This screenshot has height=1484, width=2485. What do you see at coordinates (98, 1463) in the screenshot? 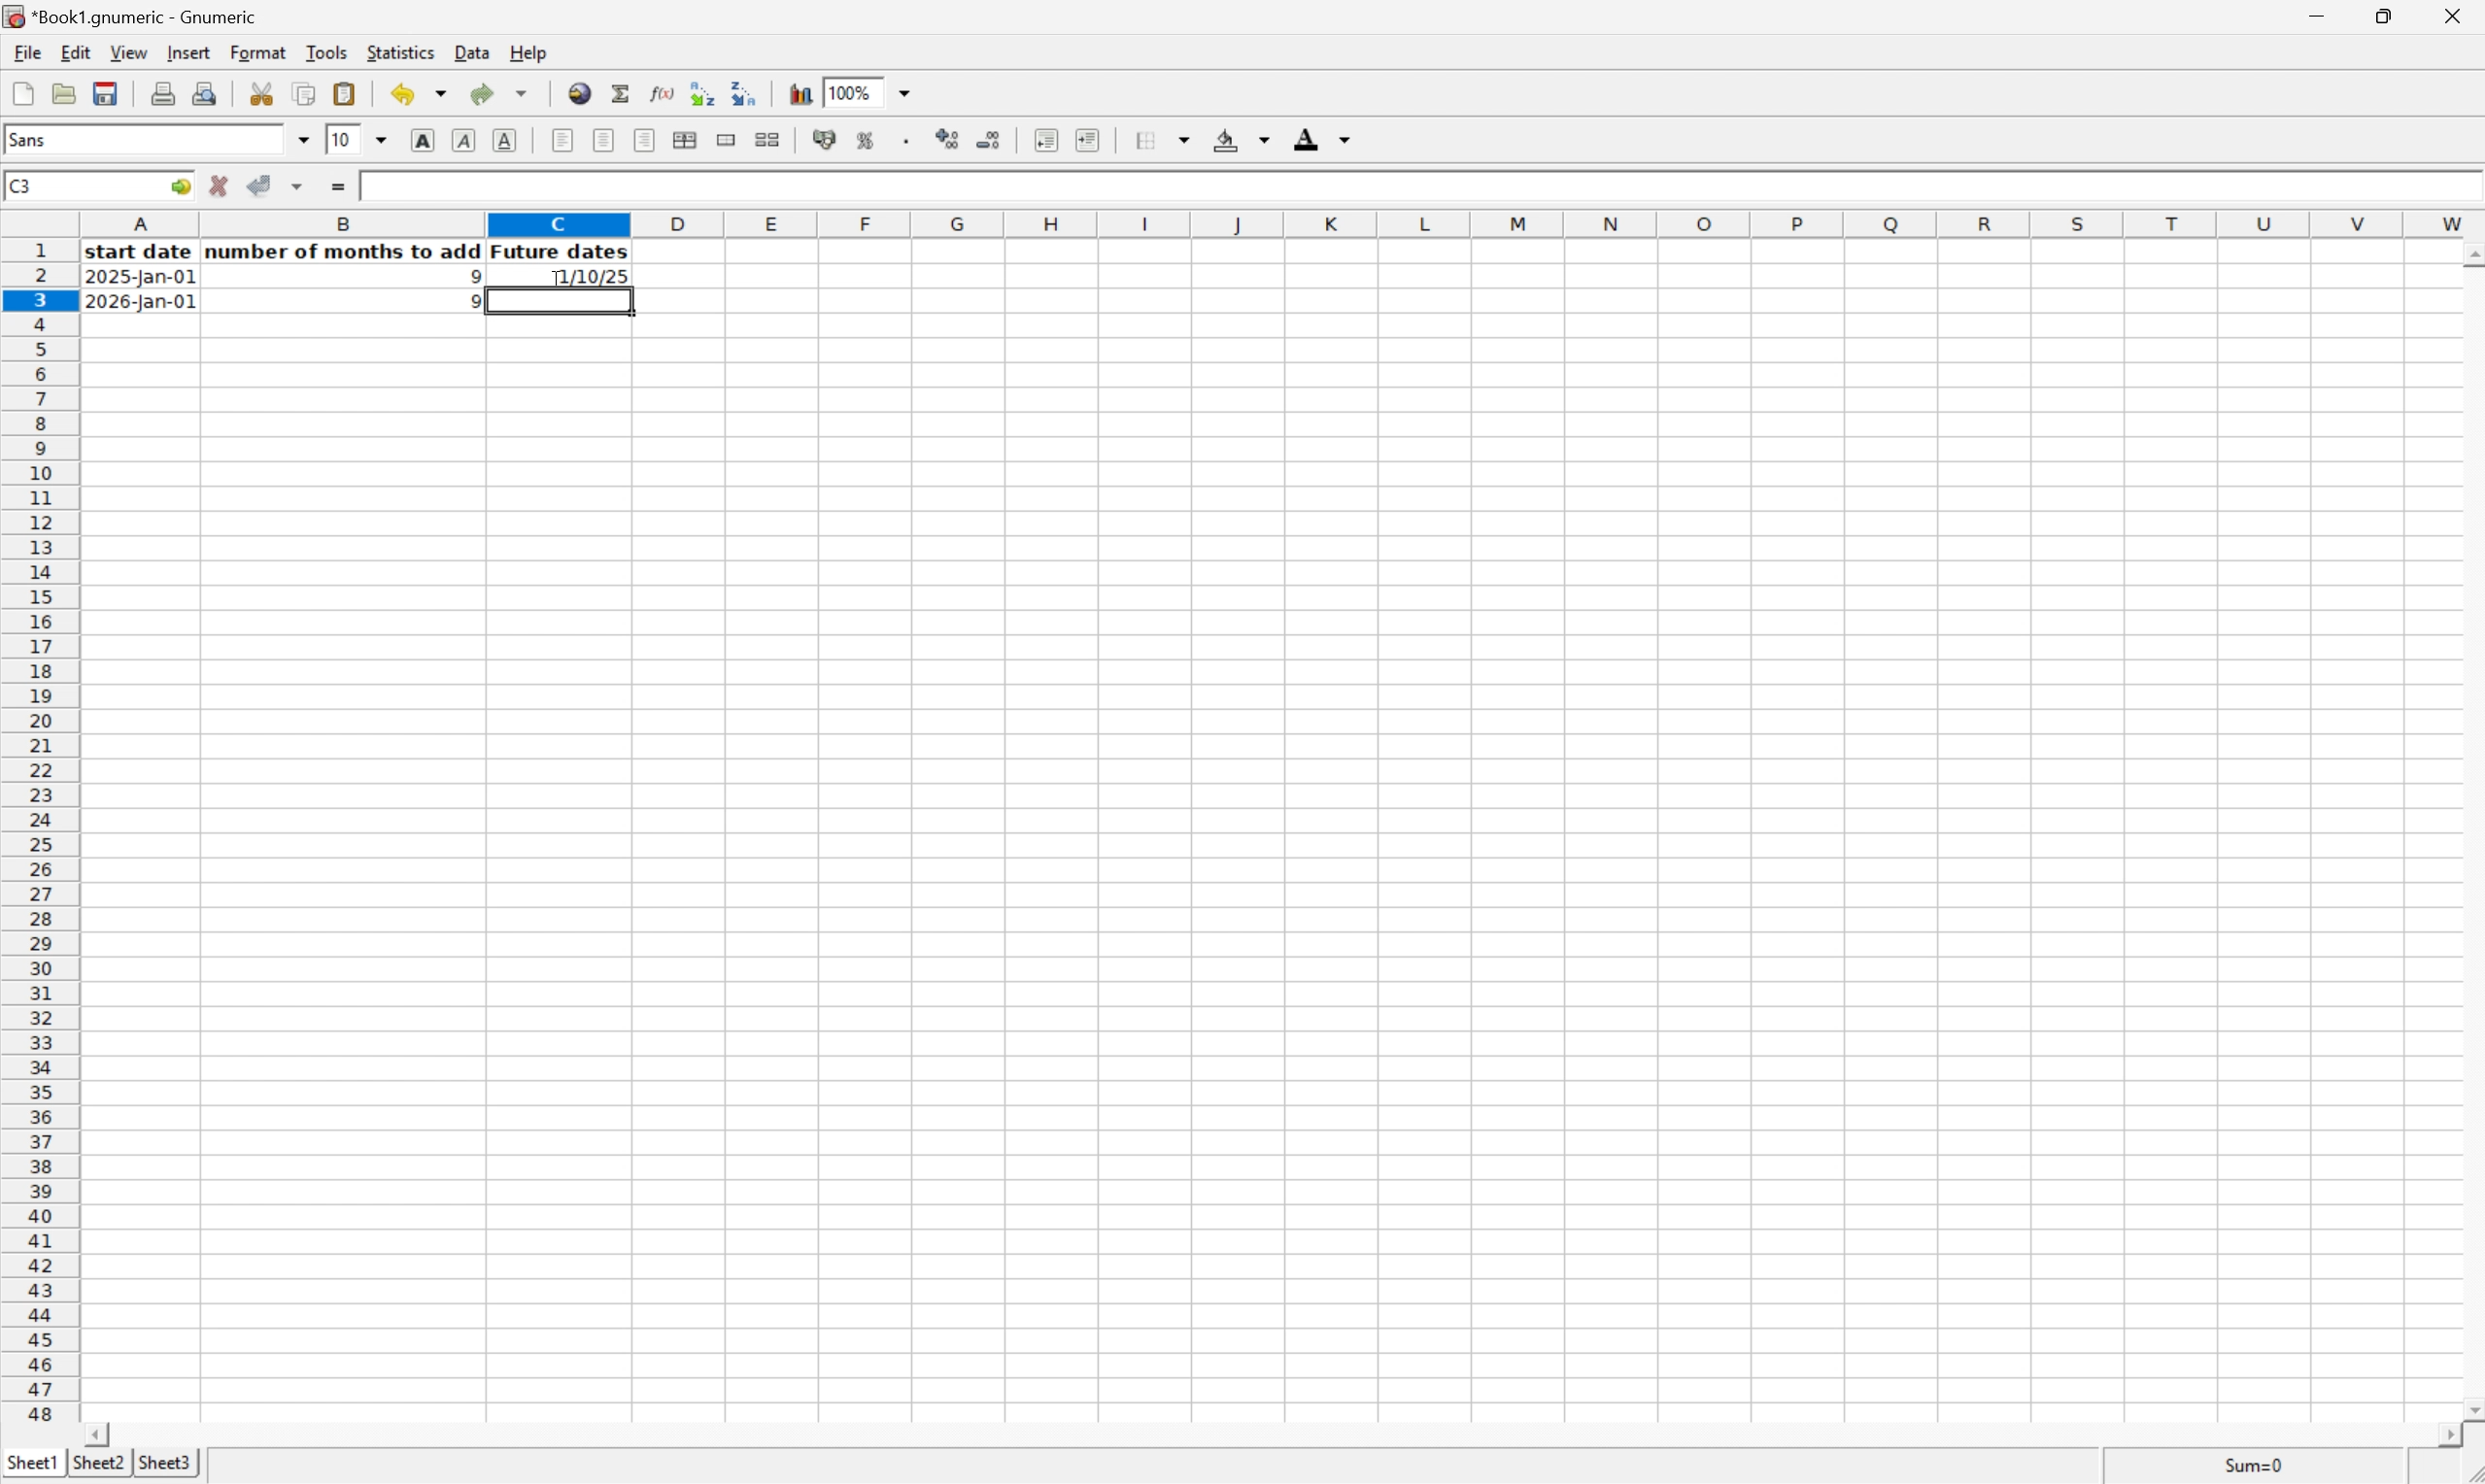
I see `Sheet2` at bounding box center [98, 1463].